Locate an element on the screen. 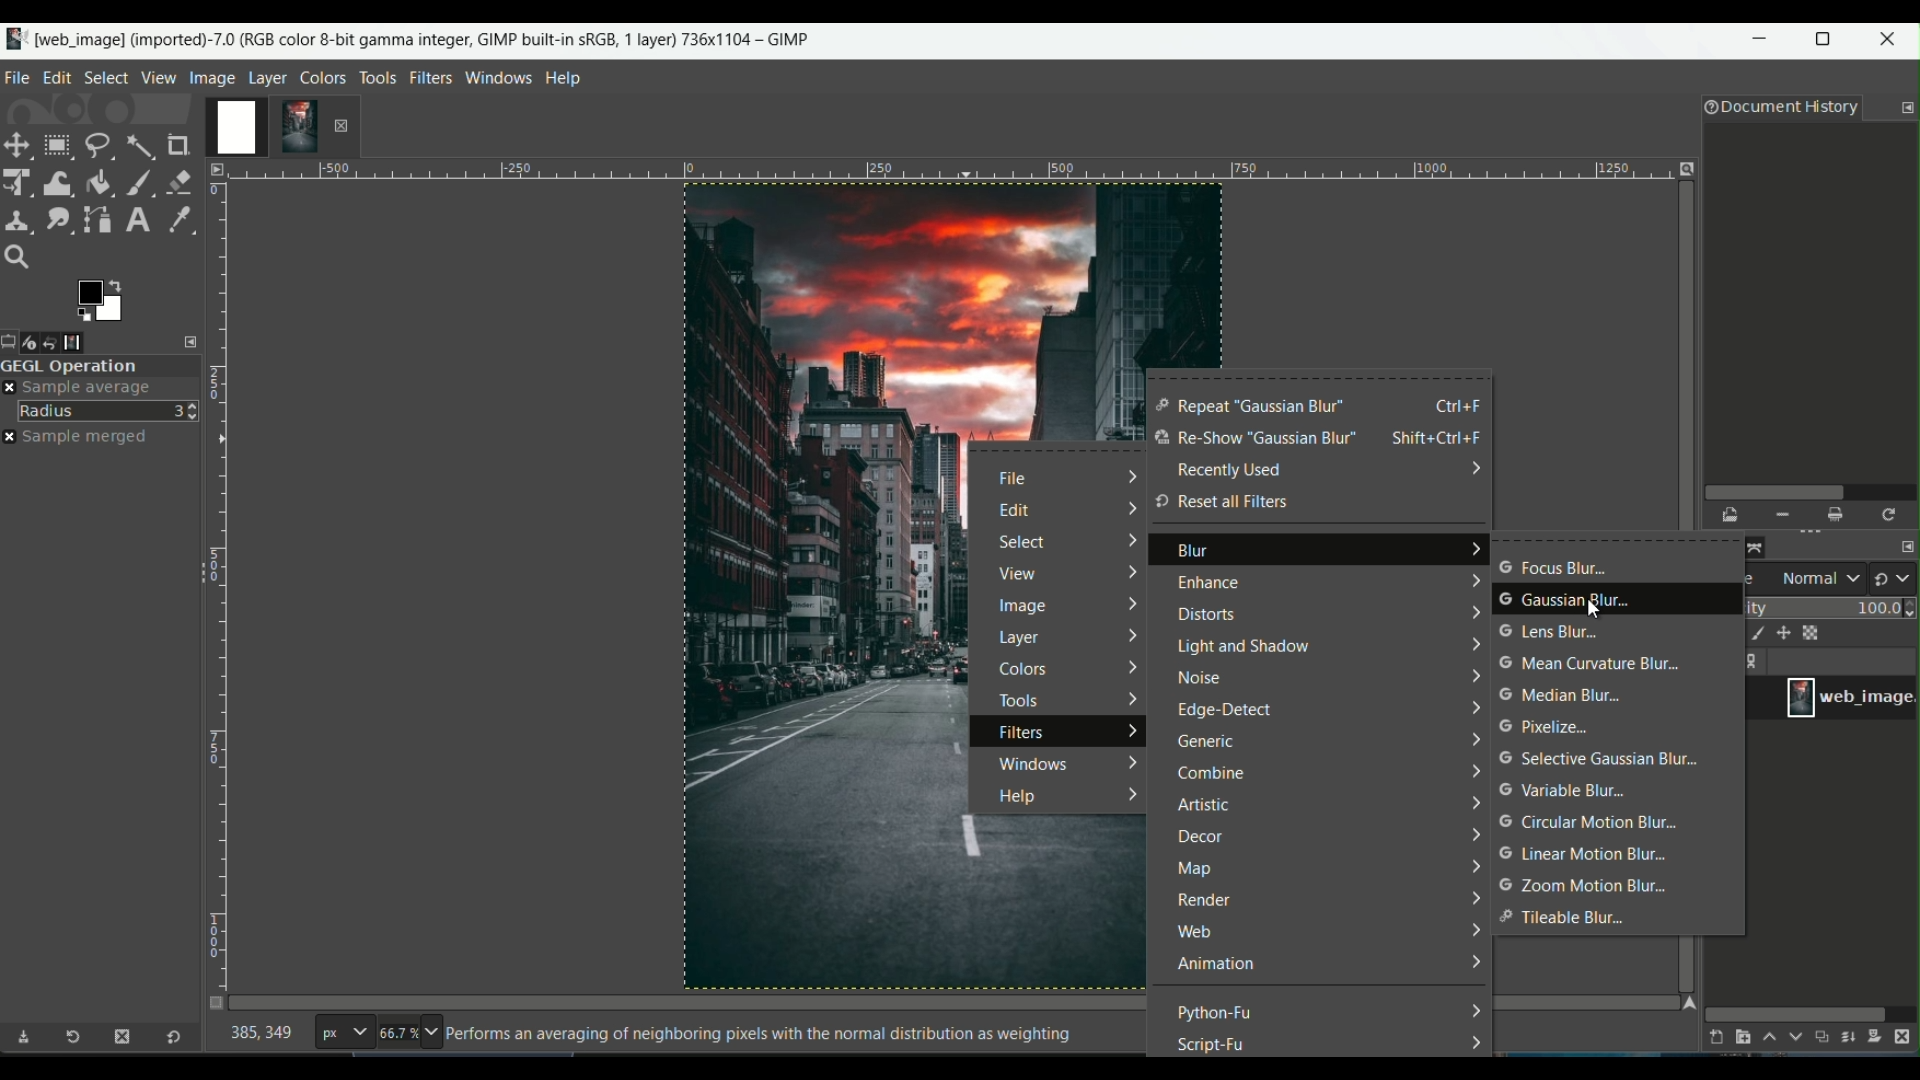  text tool is located at coordinates (136, 220).